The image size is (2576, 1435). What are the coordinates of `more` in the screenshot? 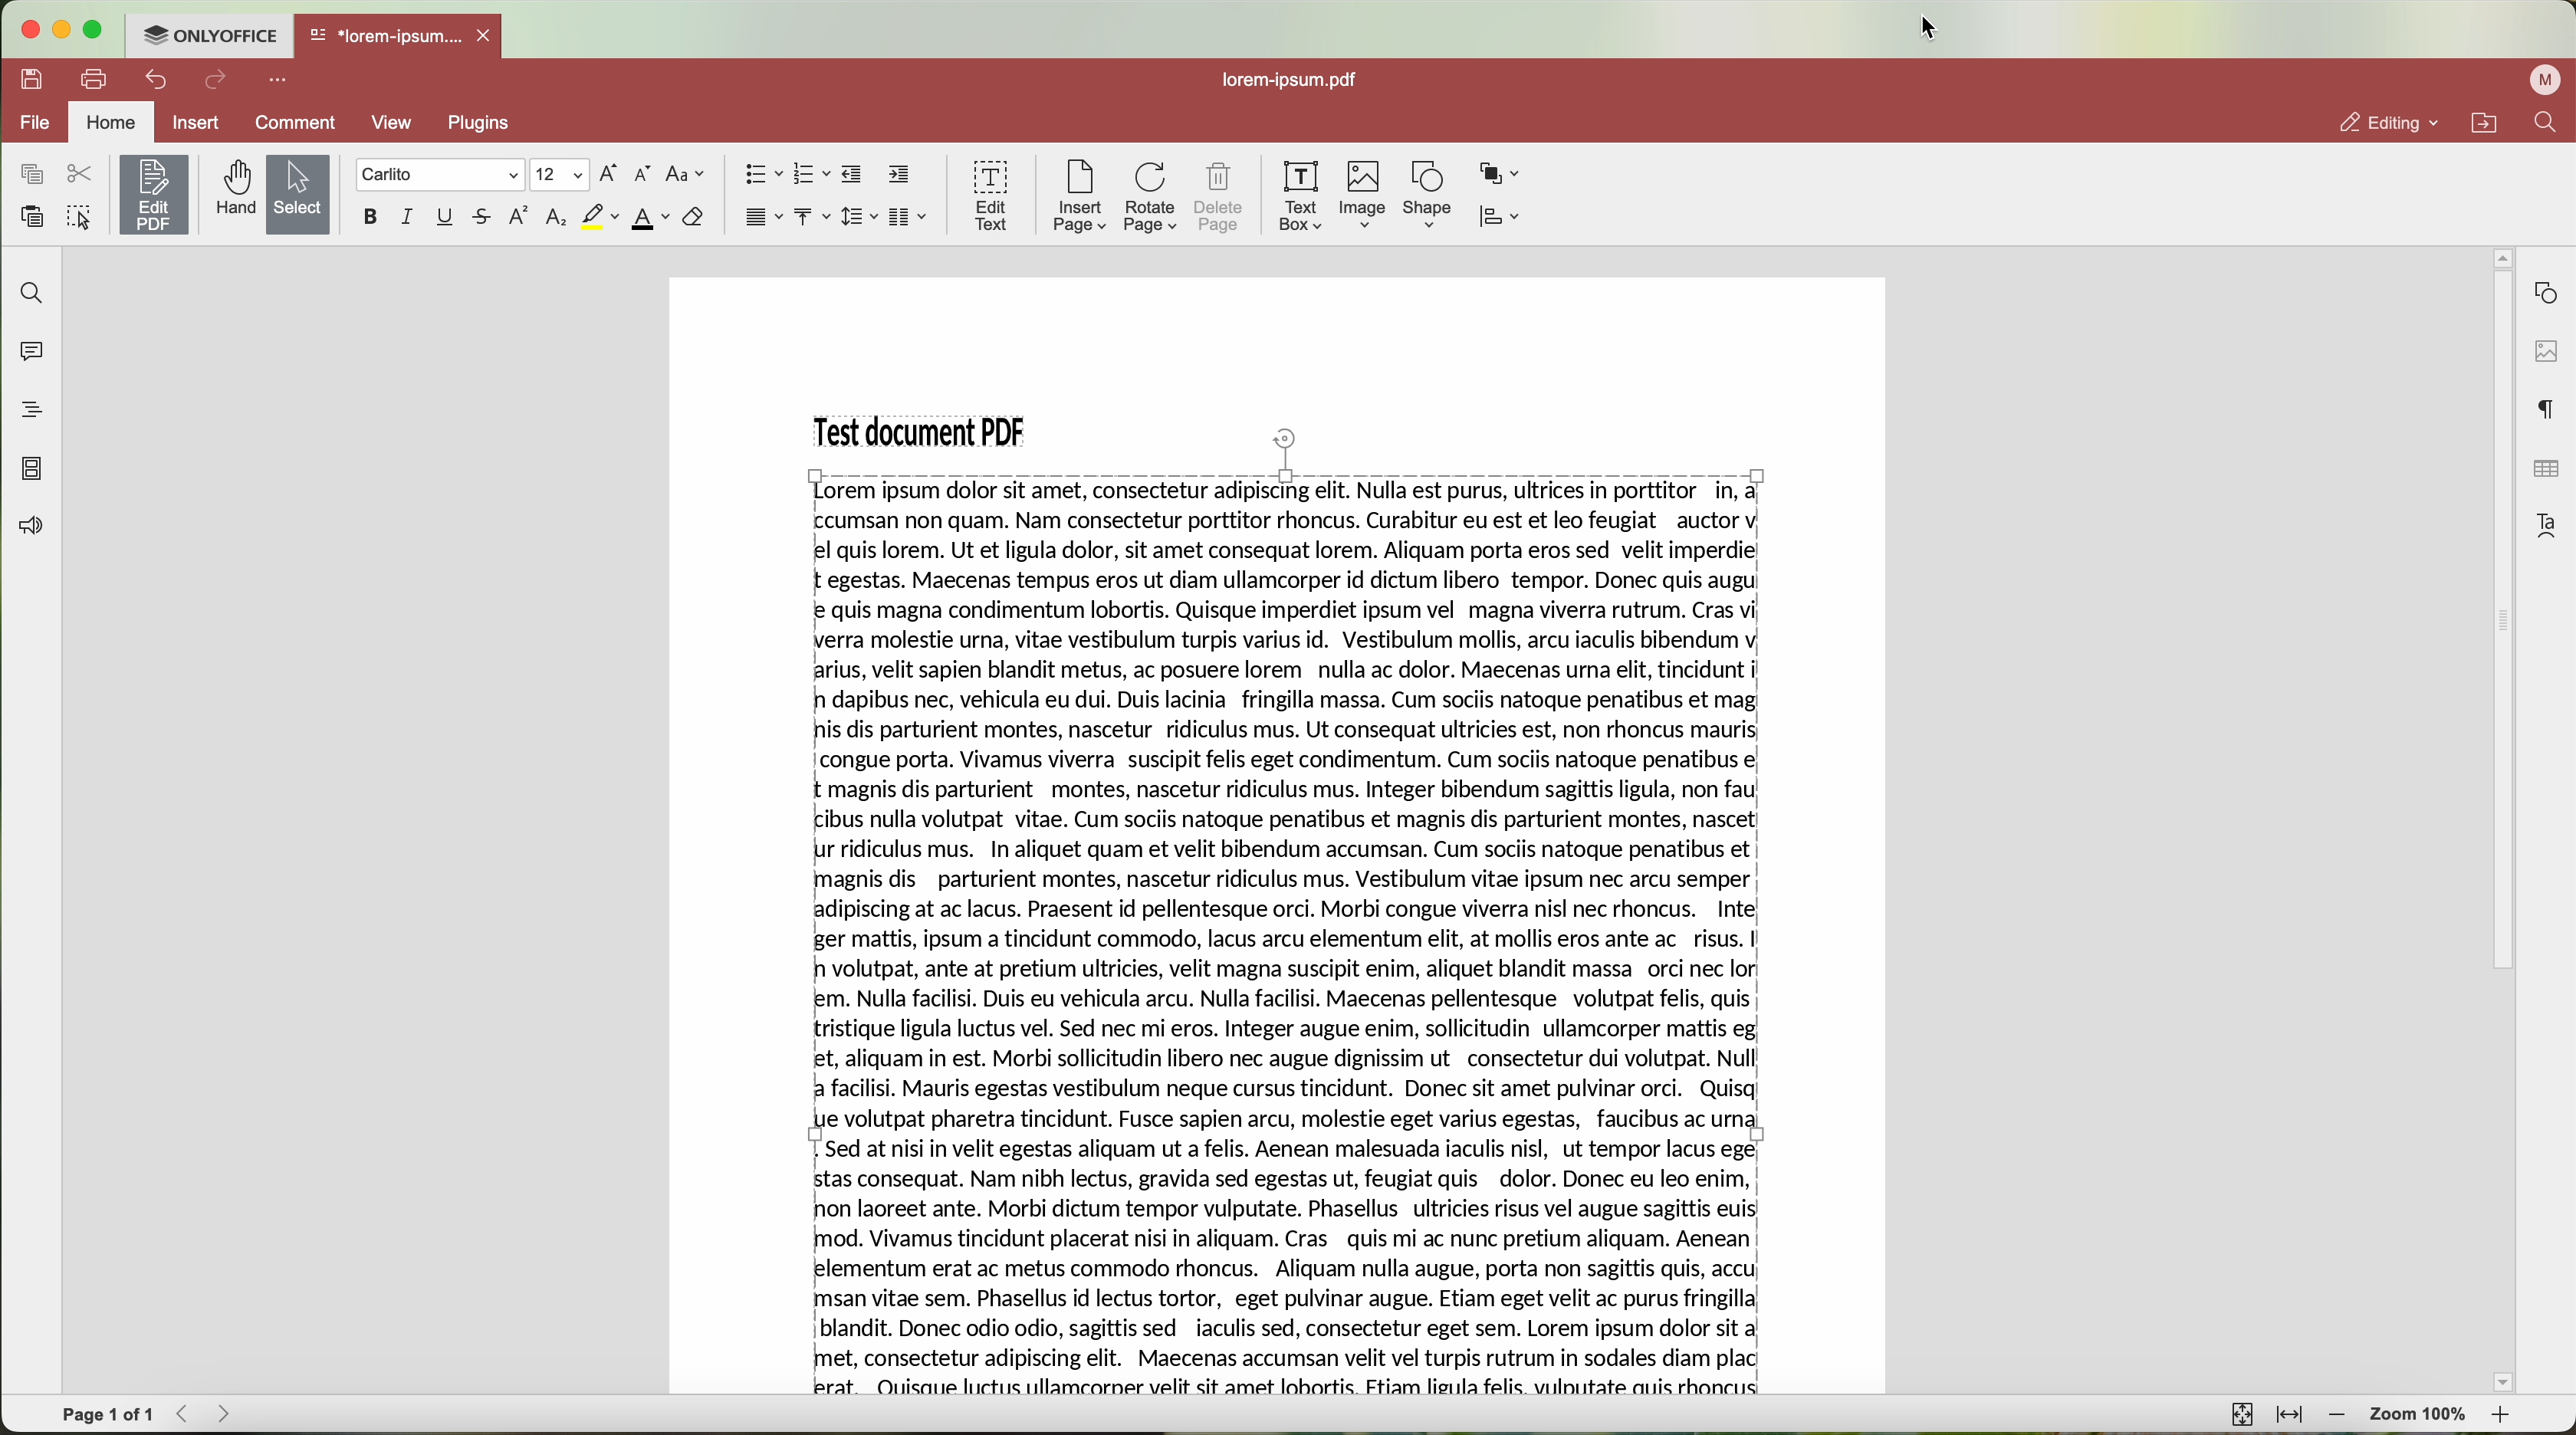 It's located at (278, 81).